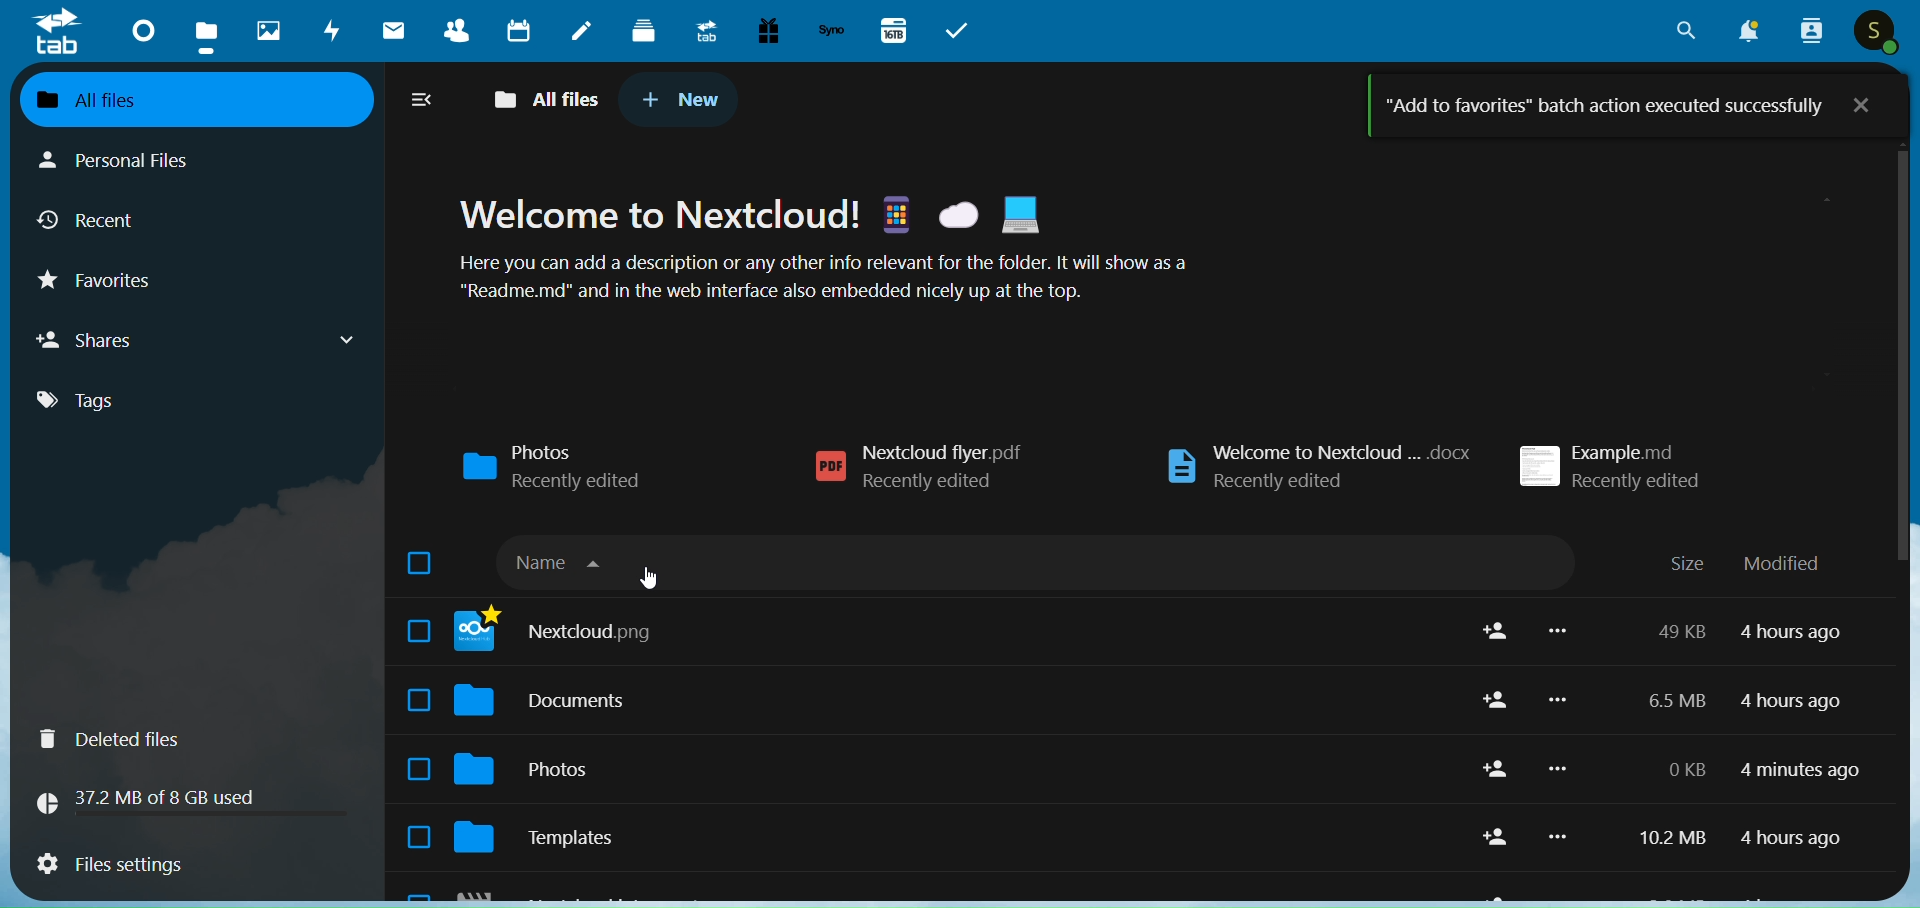 This screenshot has width=1920, height=908. I want to click on Add, so click(1496, 837).